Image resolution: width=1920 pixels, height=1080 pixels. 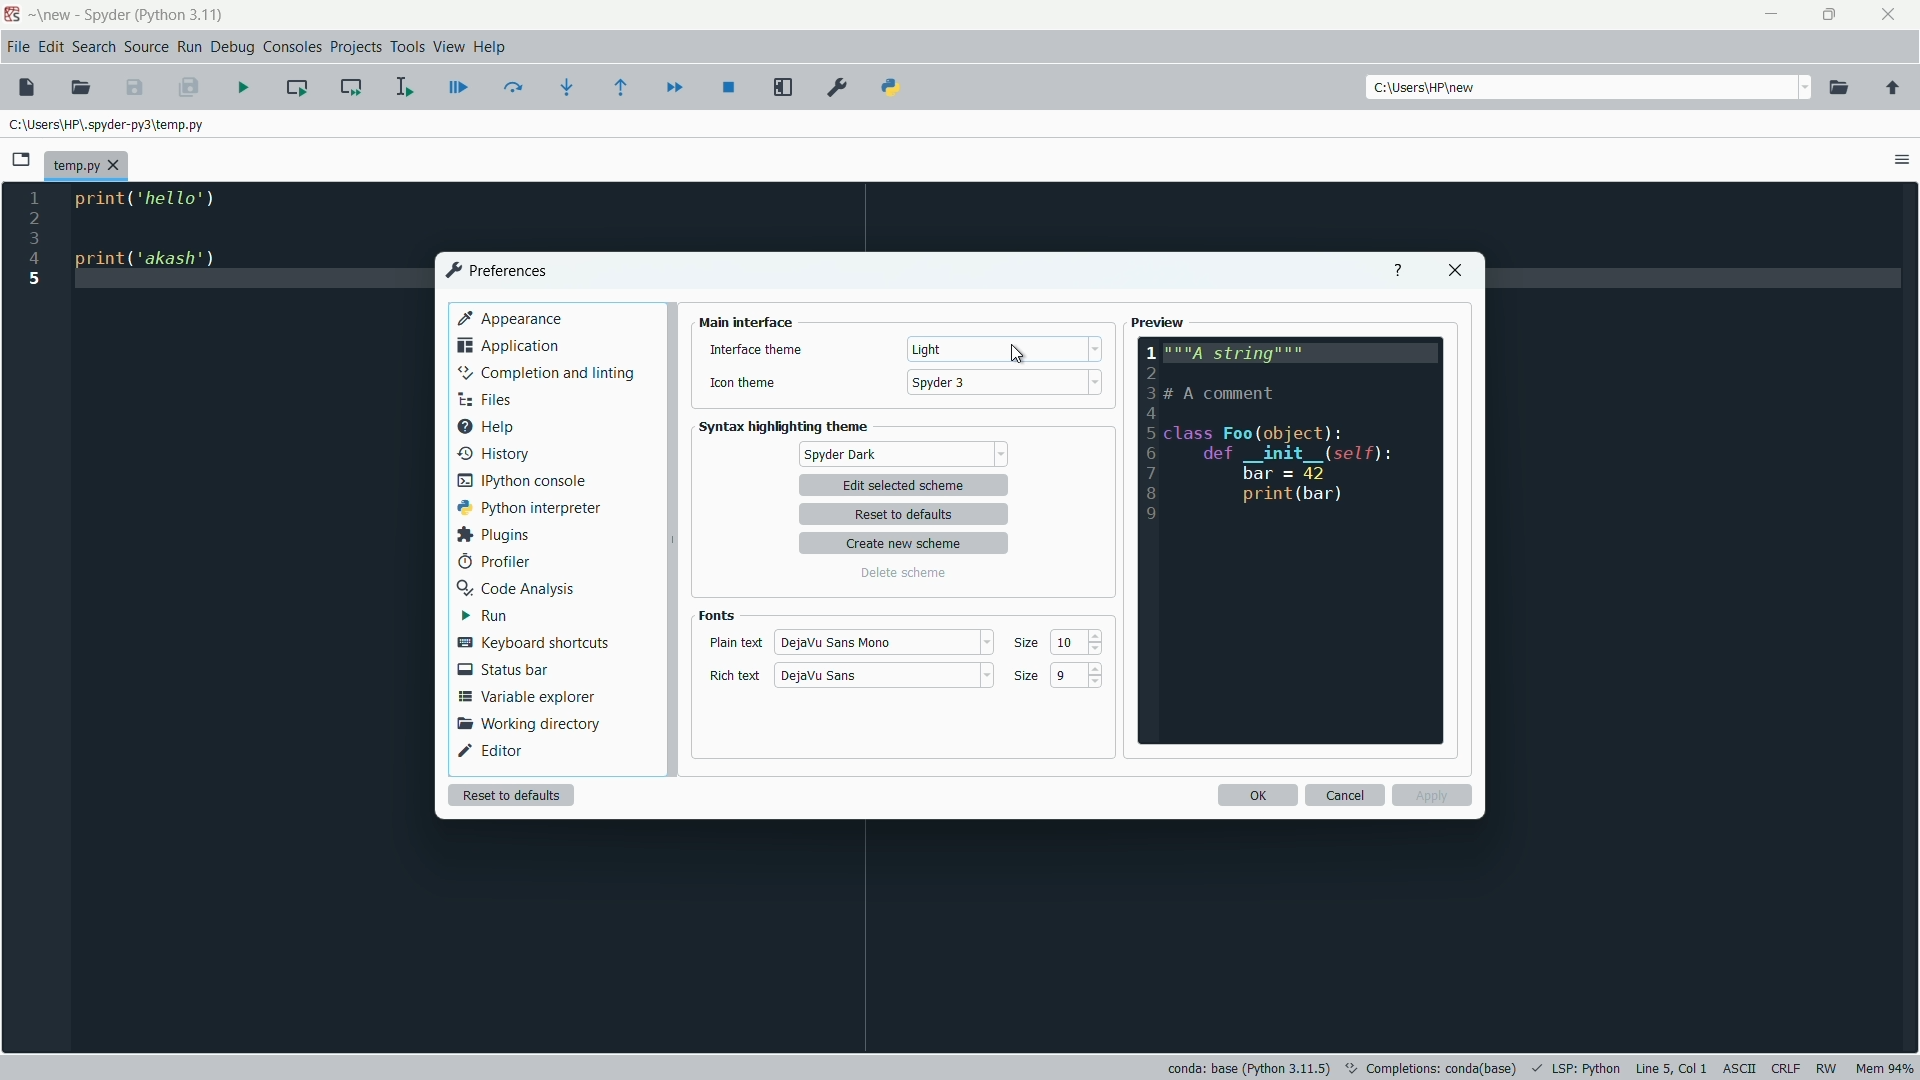 I want to click on stop debugging, so click(x=730, y=87).